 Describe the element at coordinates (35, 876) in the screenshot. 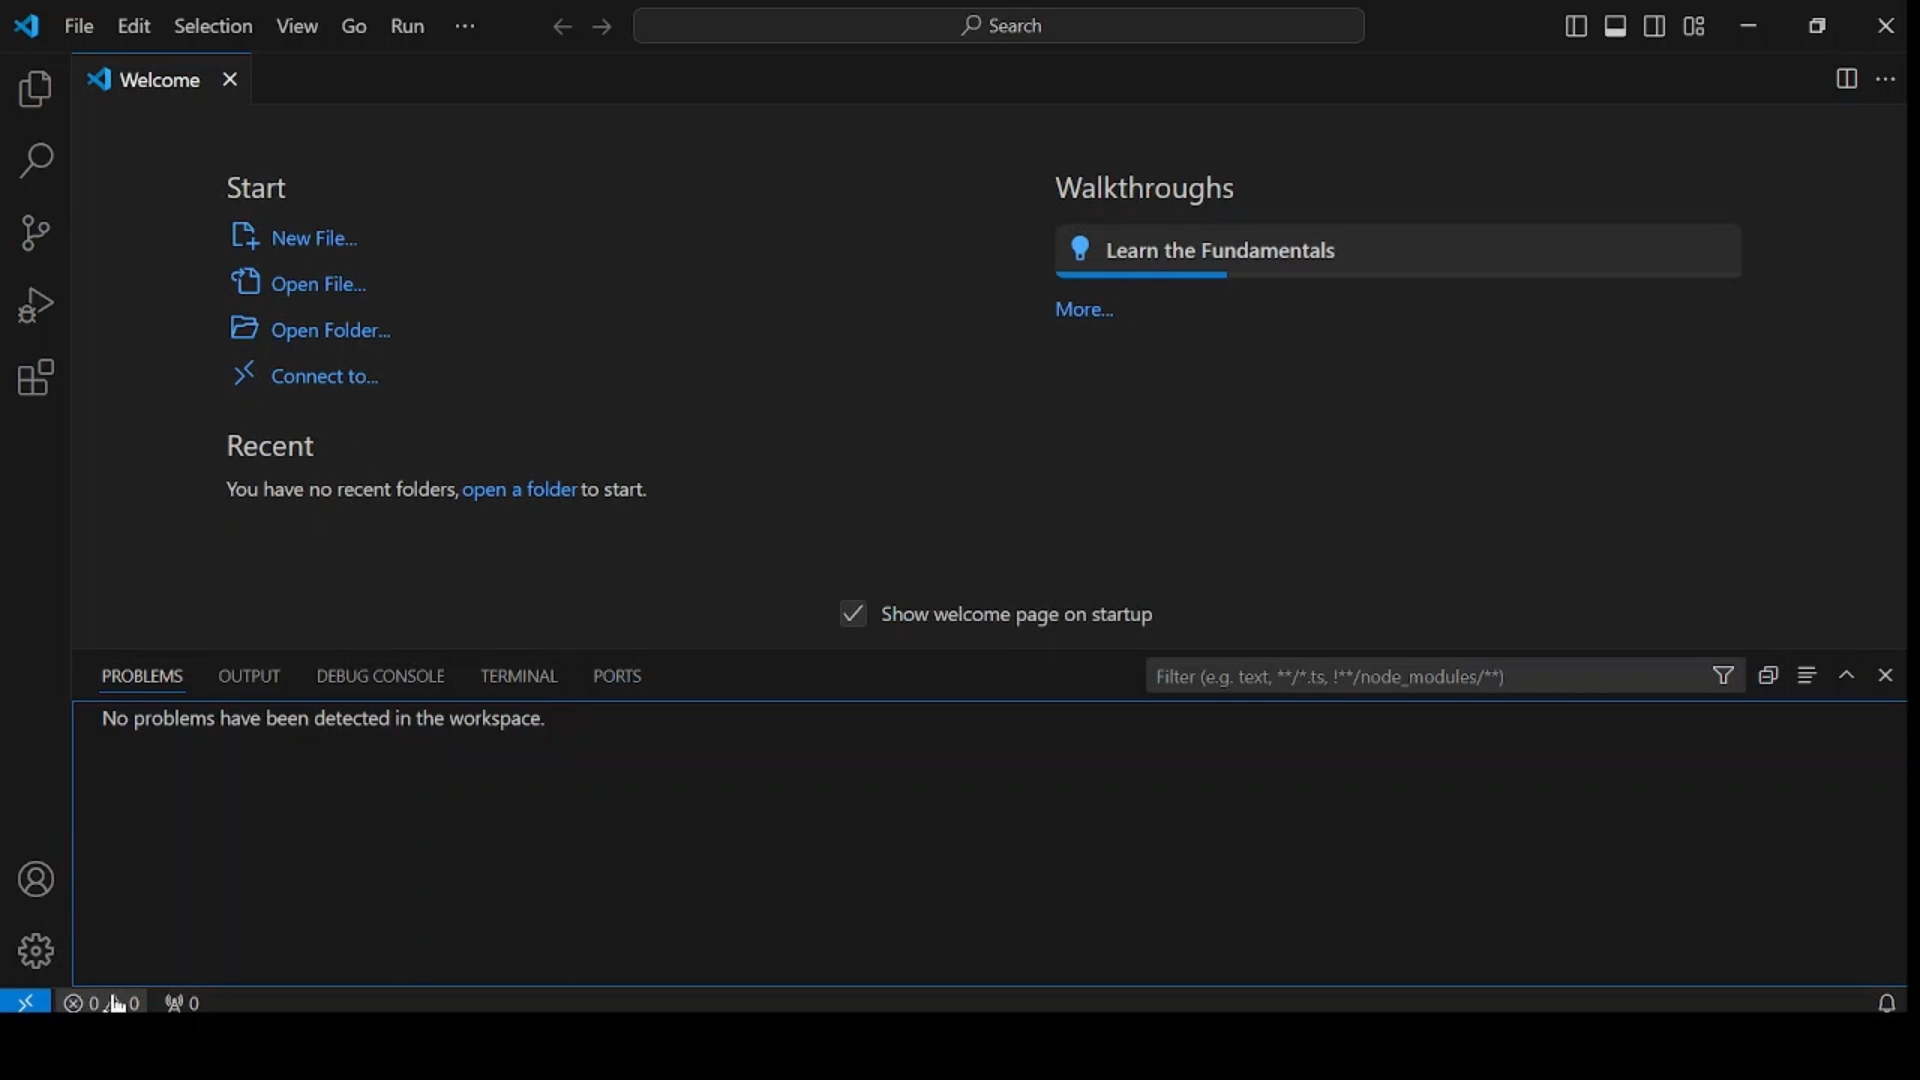

I see `accounts` at that location.